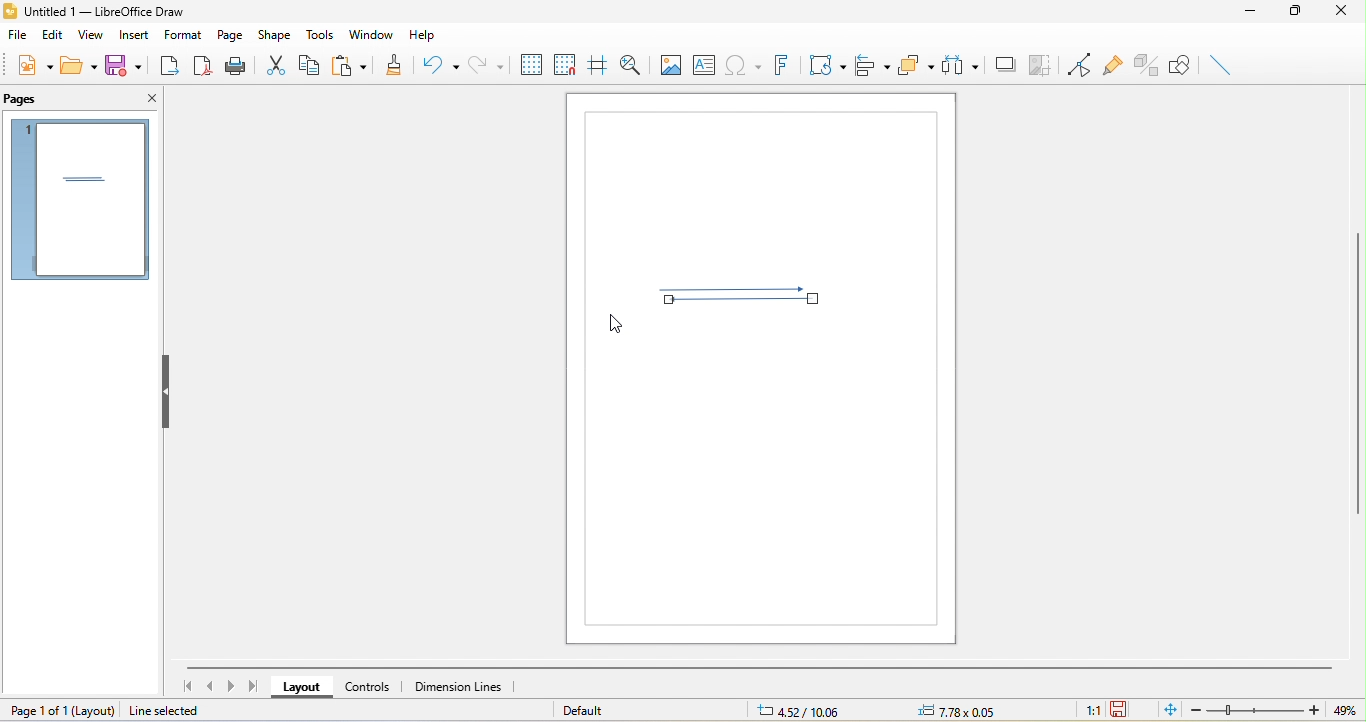 Image resolution: width=1366 pixels, height=722 pixels. I want to click on clone formatting, so click(397, 63).